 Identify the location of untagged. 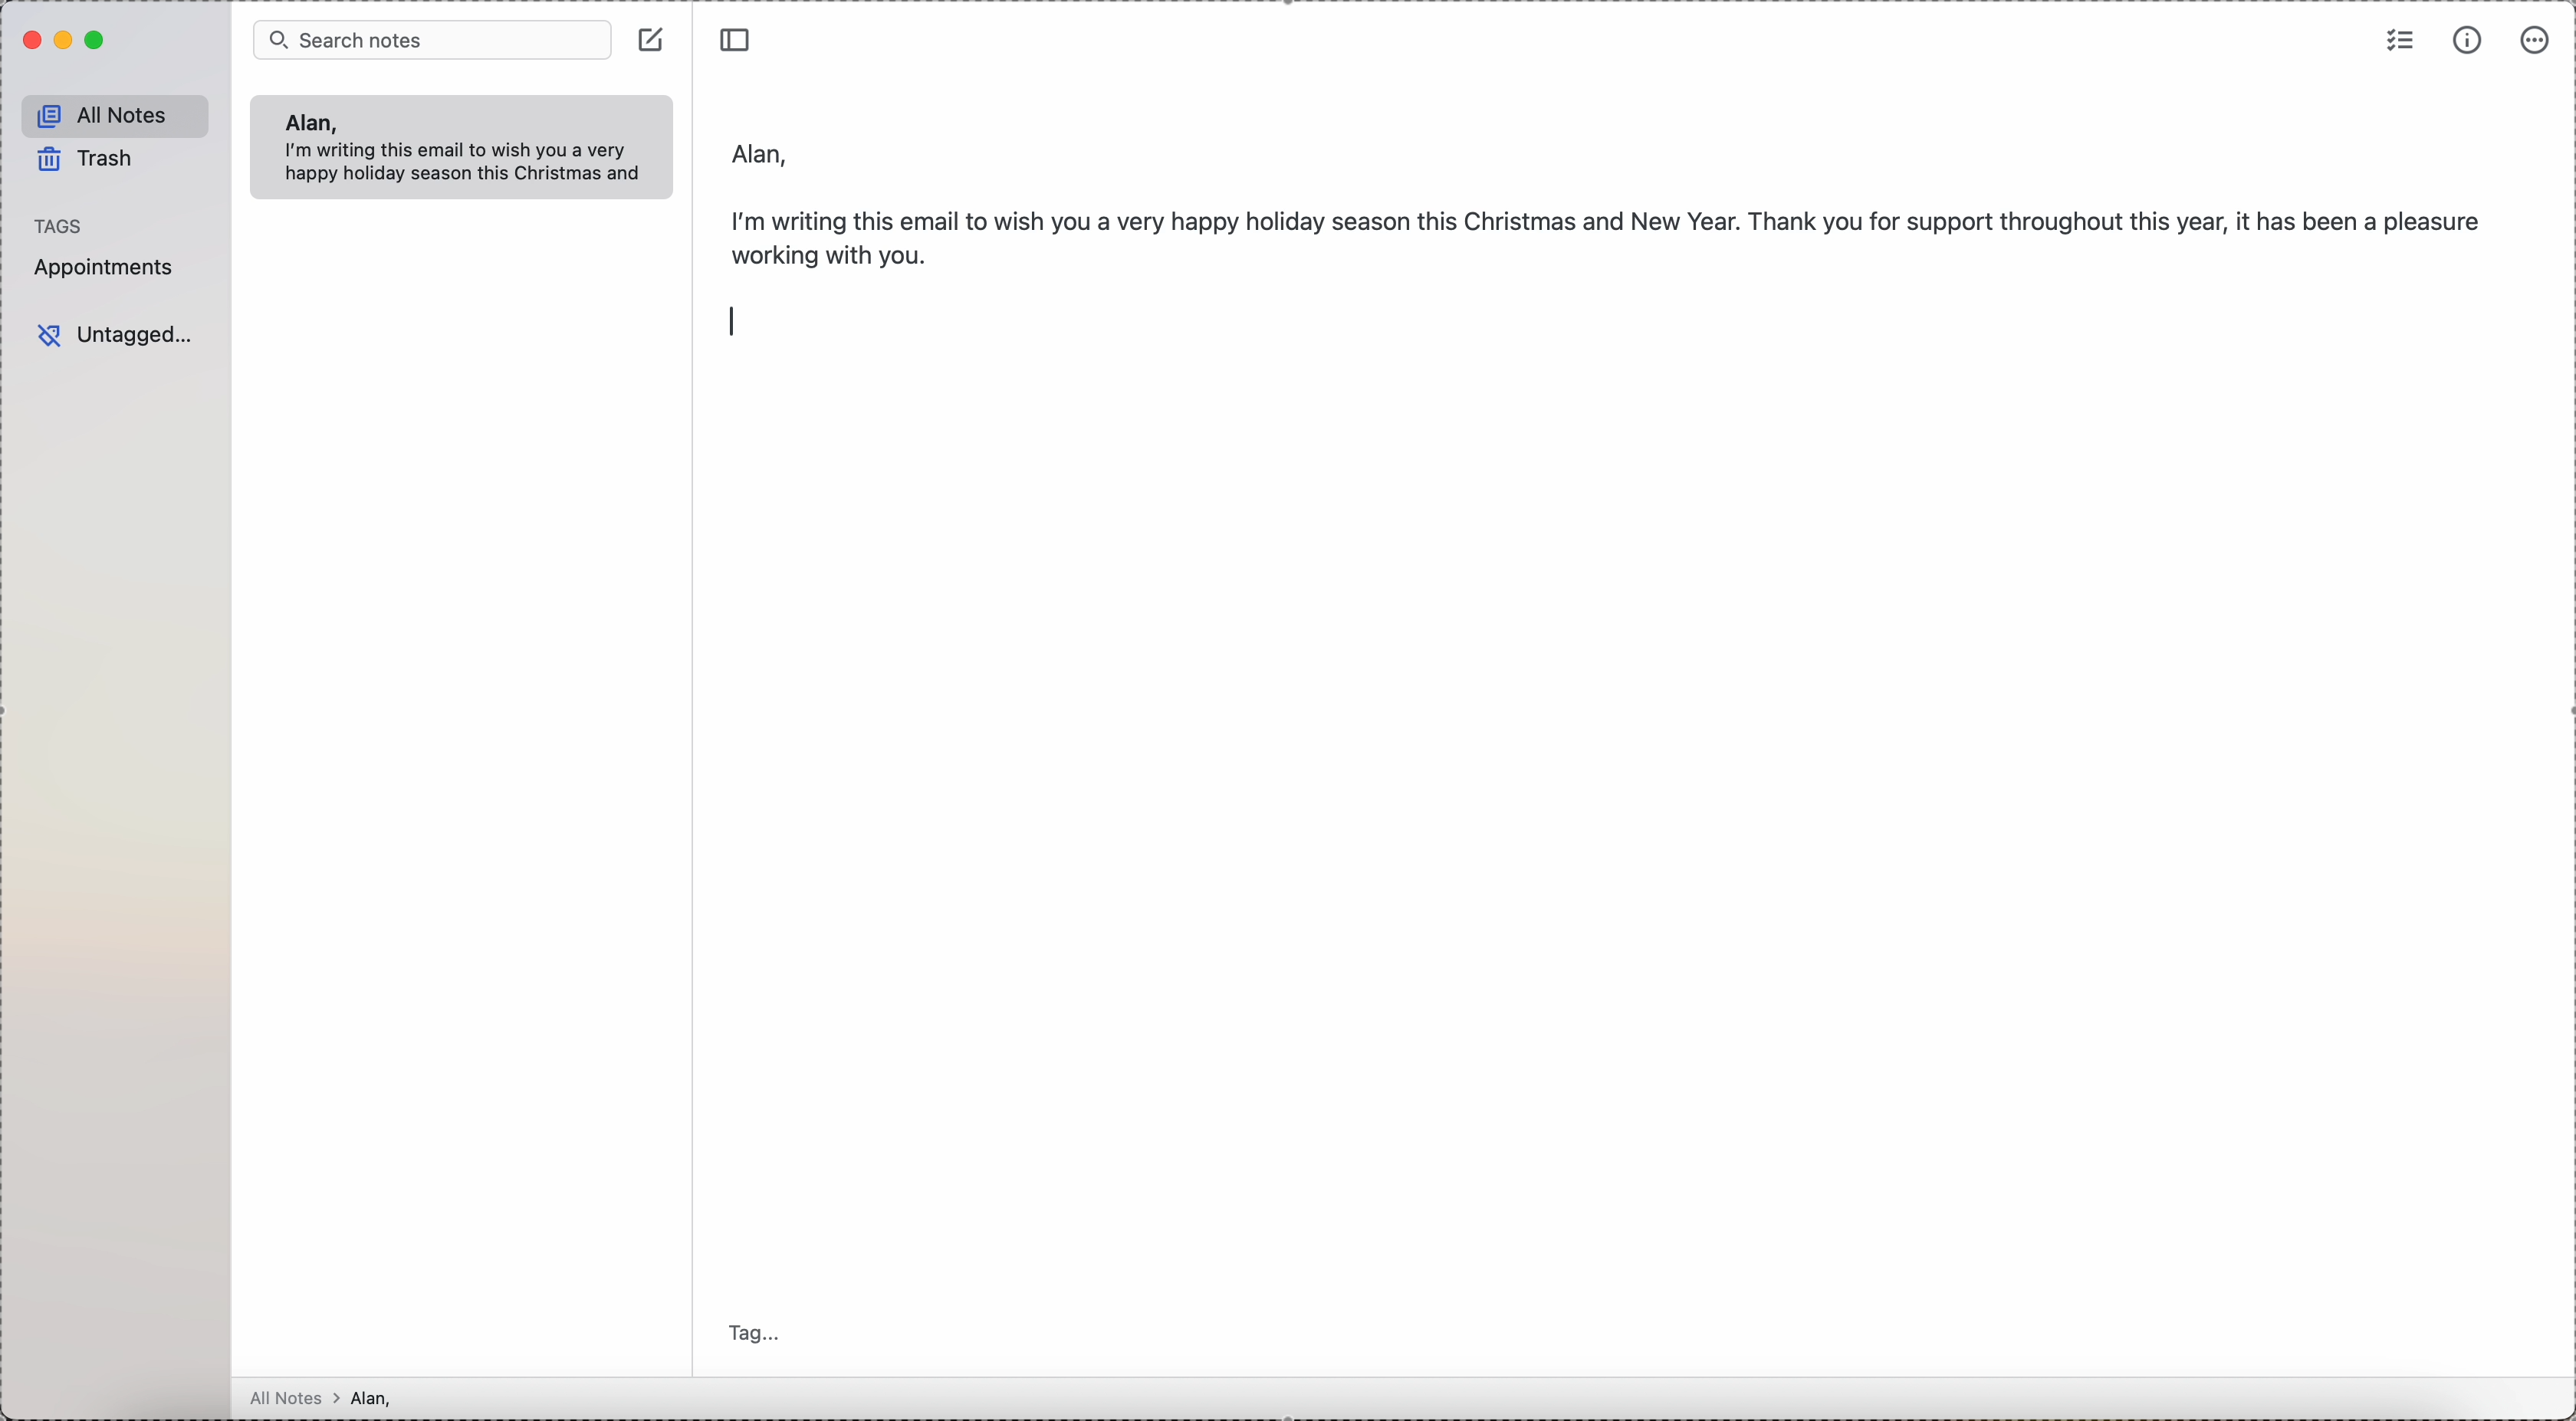
(116, 336).